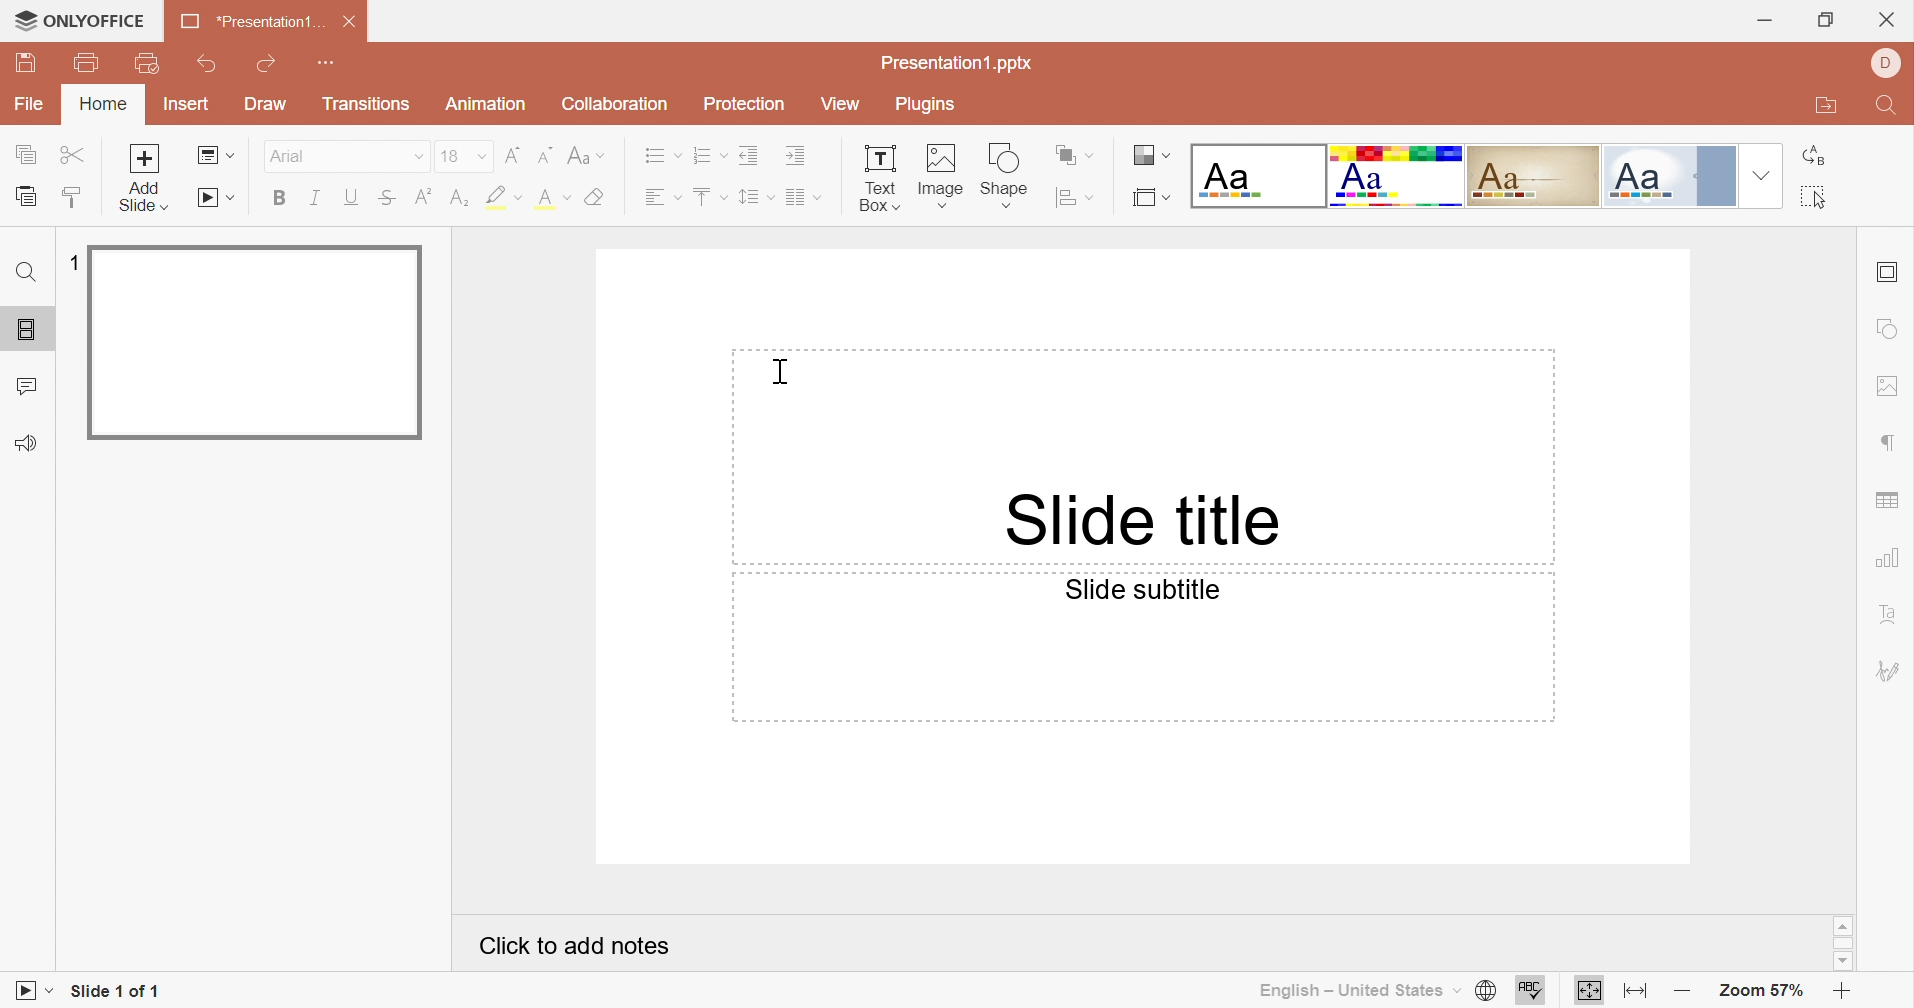 Image resolution: width=1914 pixels, height=1008 pixels. I want to click on Plugins, so click(929, 104).